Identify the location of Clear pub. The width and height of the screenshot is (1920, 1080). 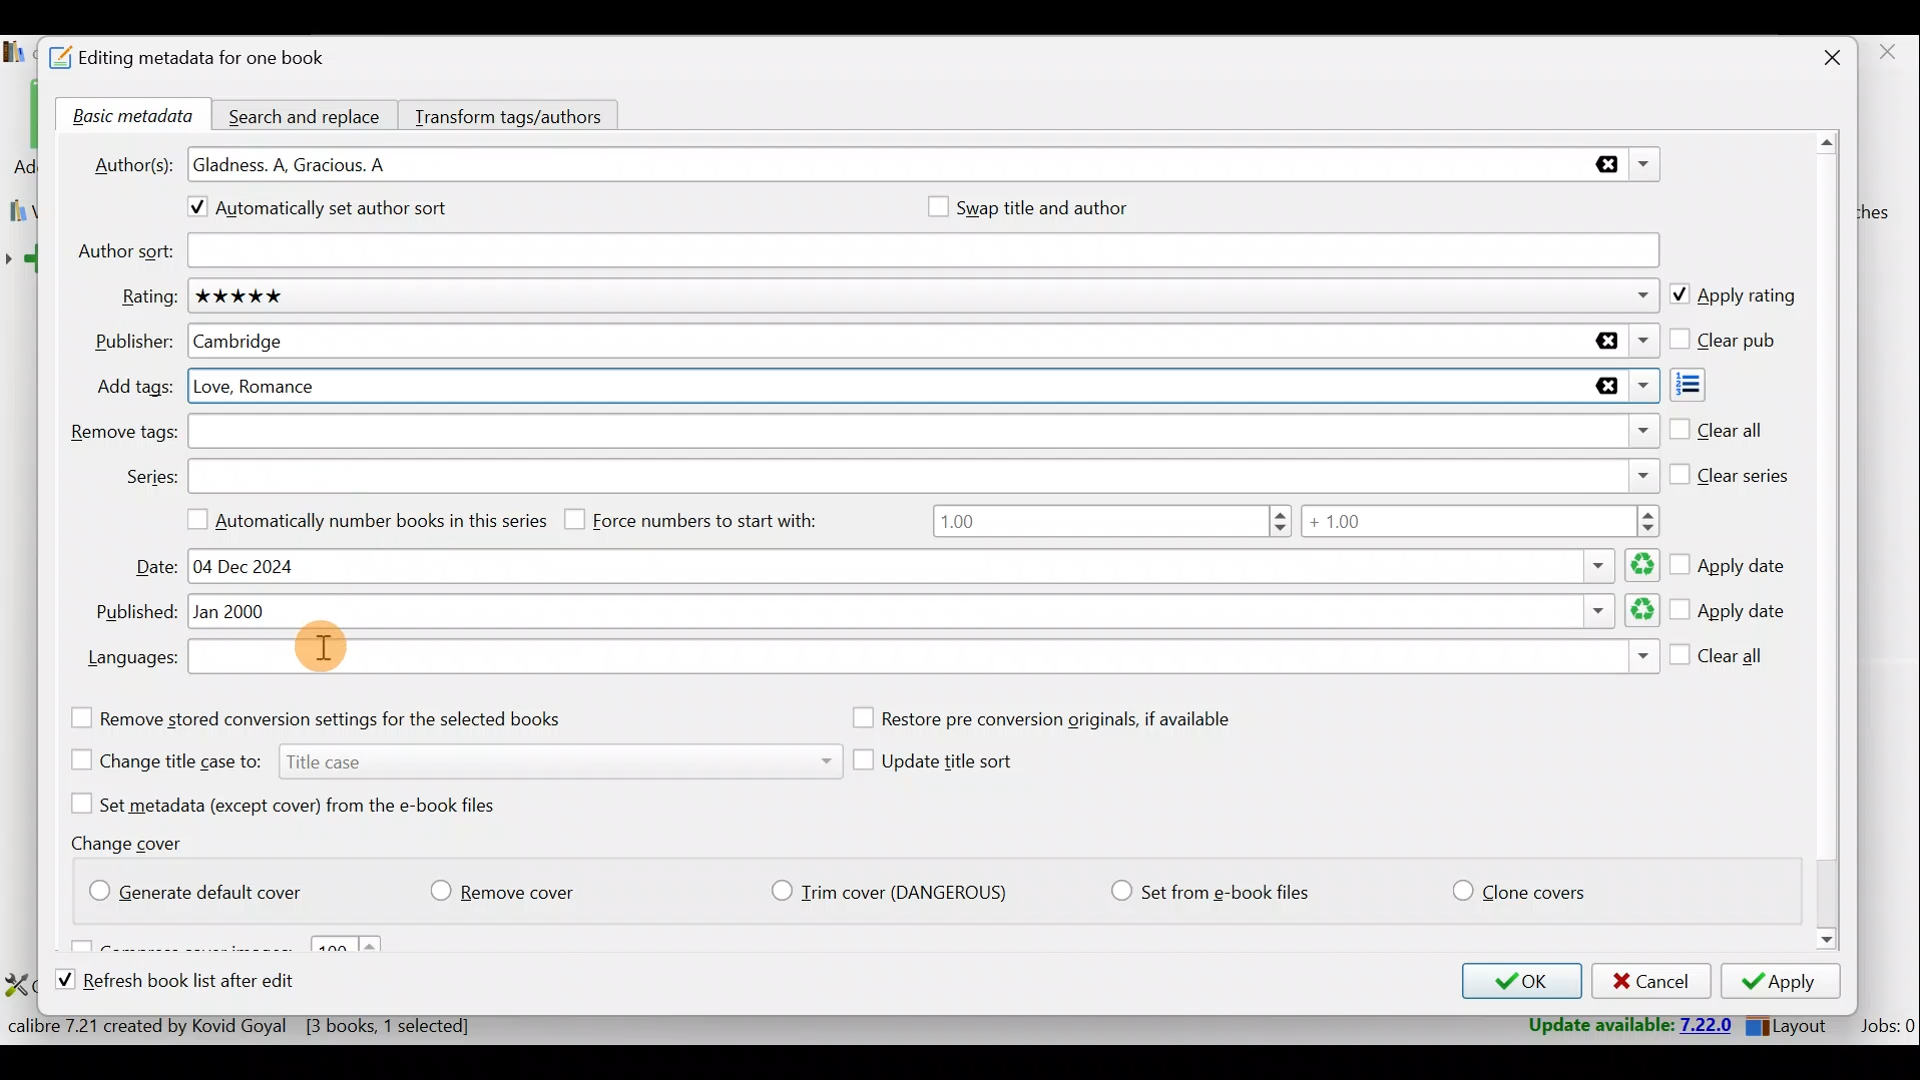
(1727, 341).